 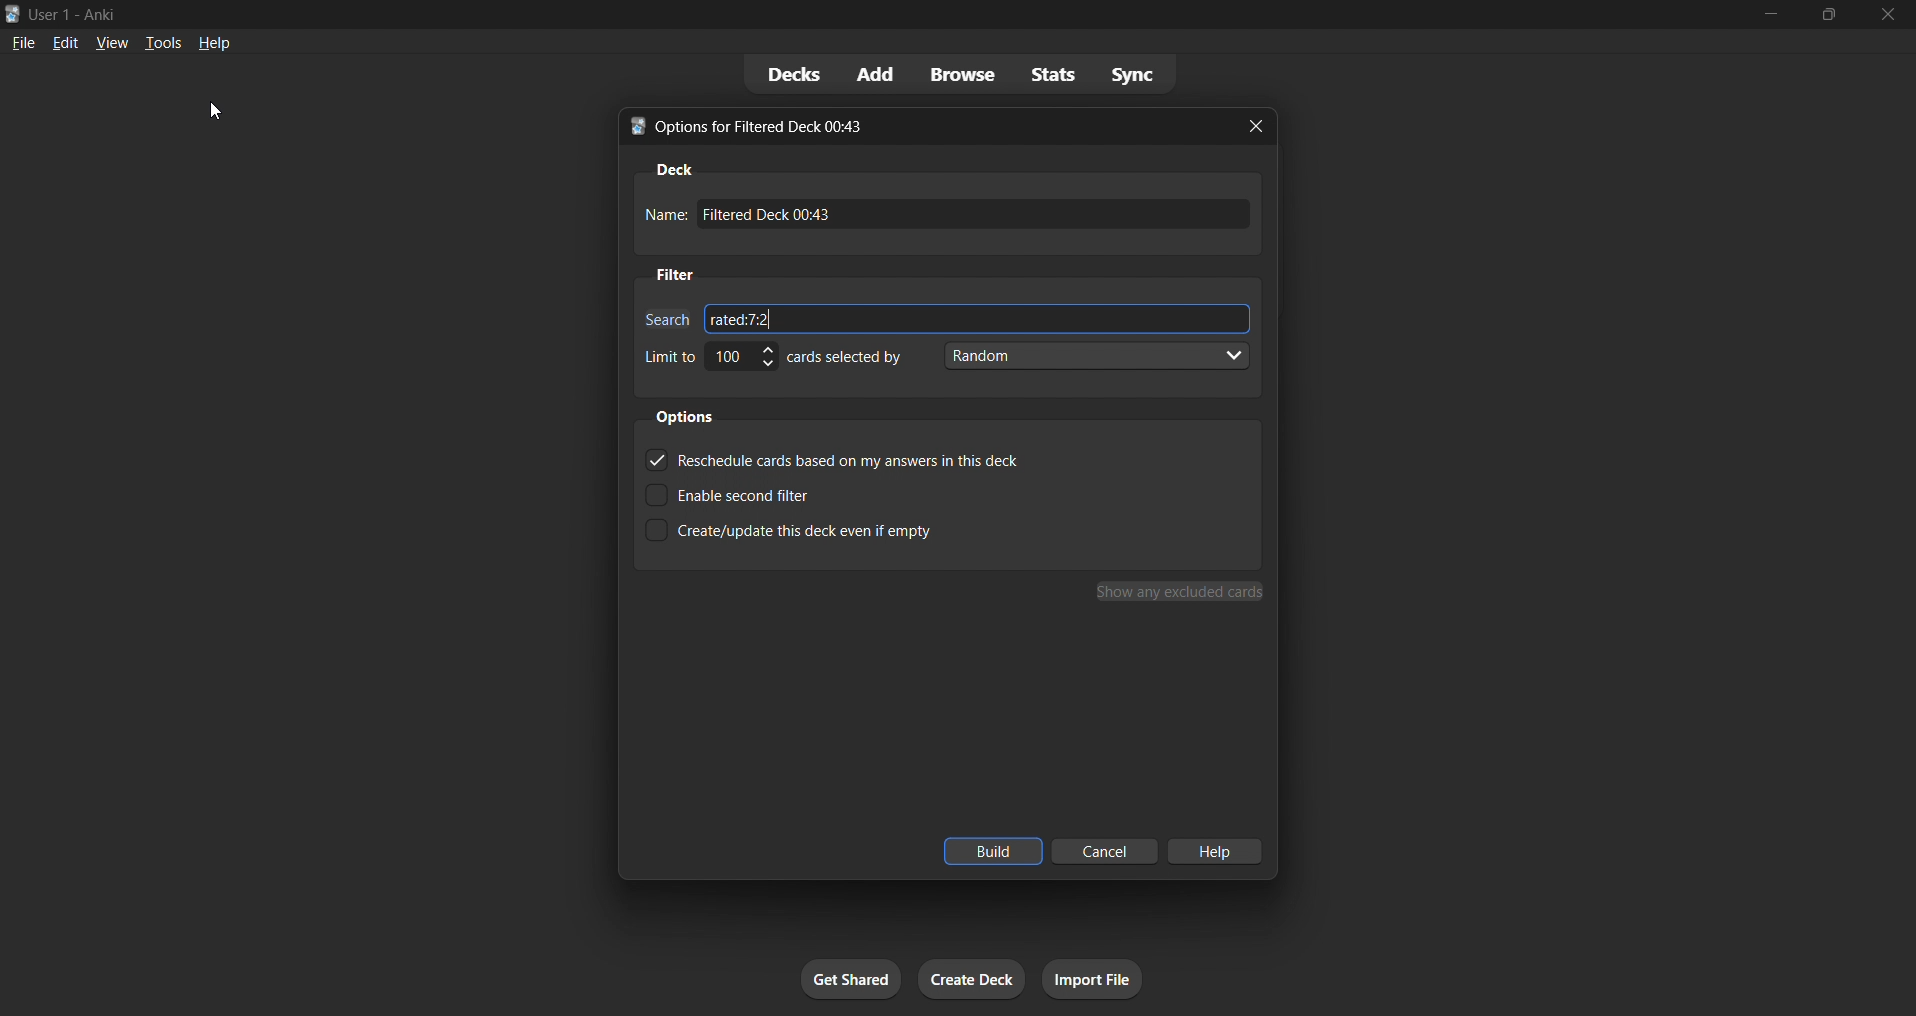 What do you see at coordinates (848, 976) in the screenshot?
I see `get sharedc` at bounding box center [848, 976].